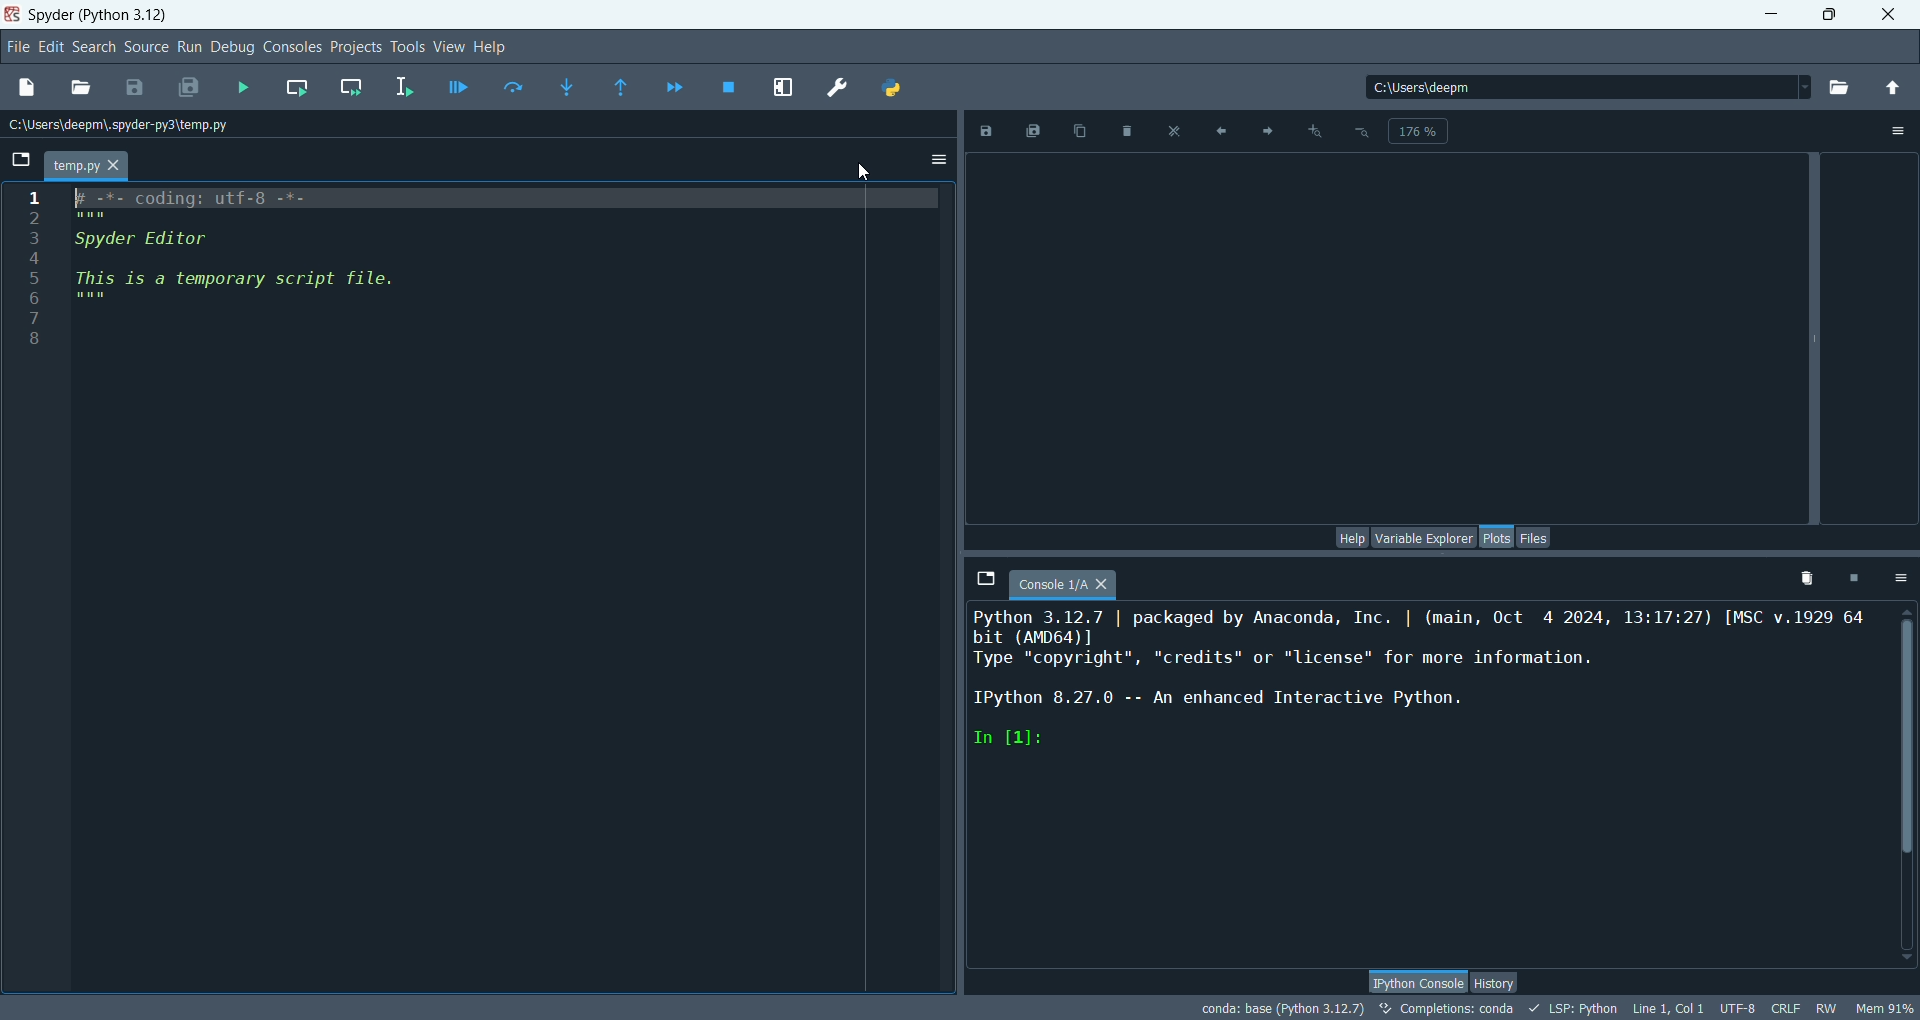 This screenshot has width=1920, height=1020. What do you see at coordinates (1132, 130) in the screenshot?
I see `remove plot` at bounding box center [1132, 130].